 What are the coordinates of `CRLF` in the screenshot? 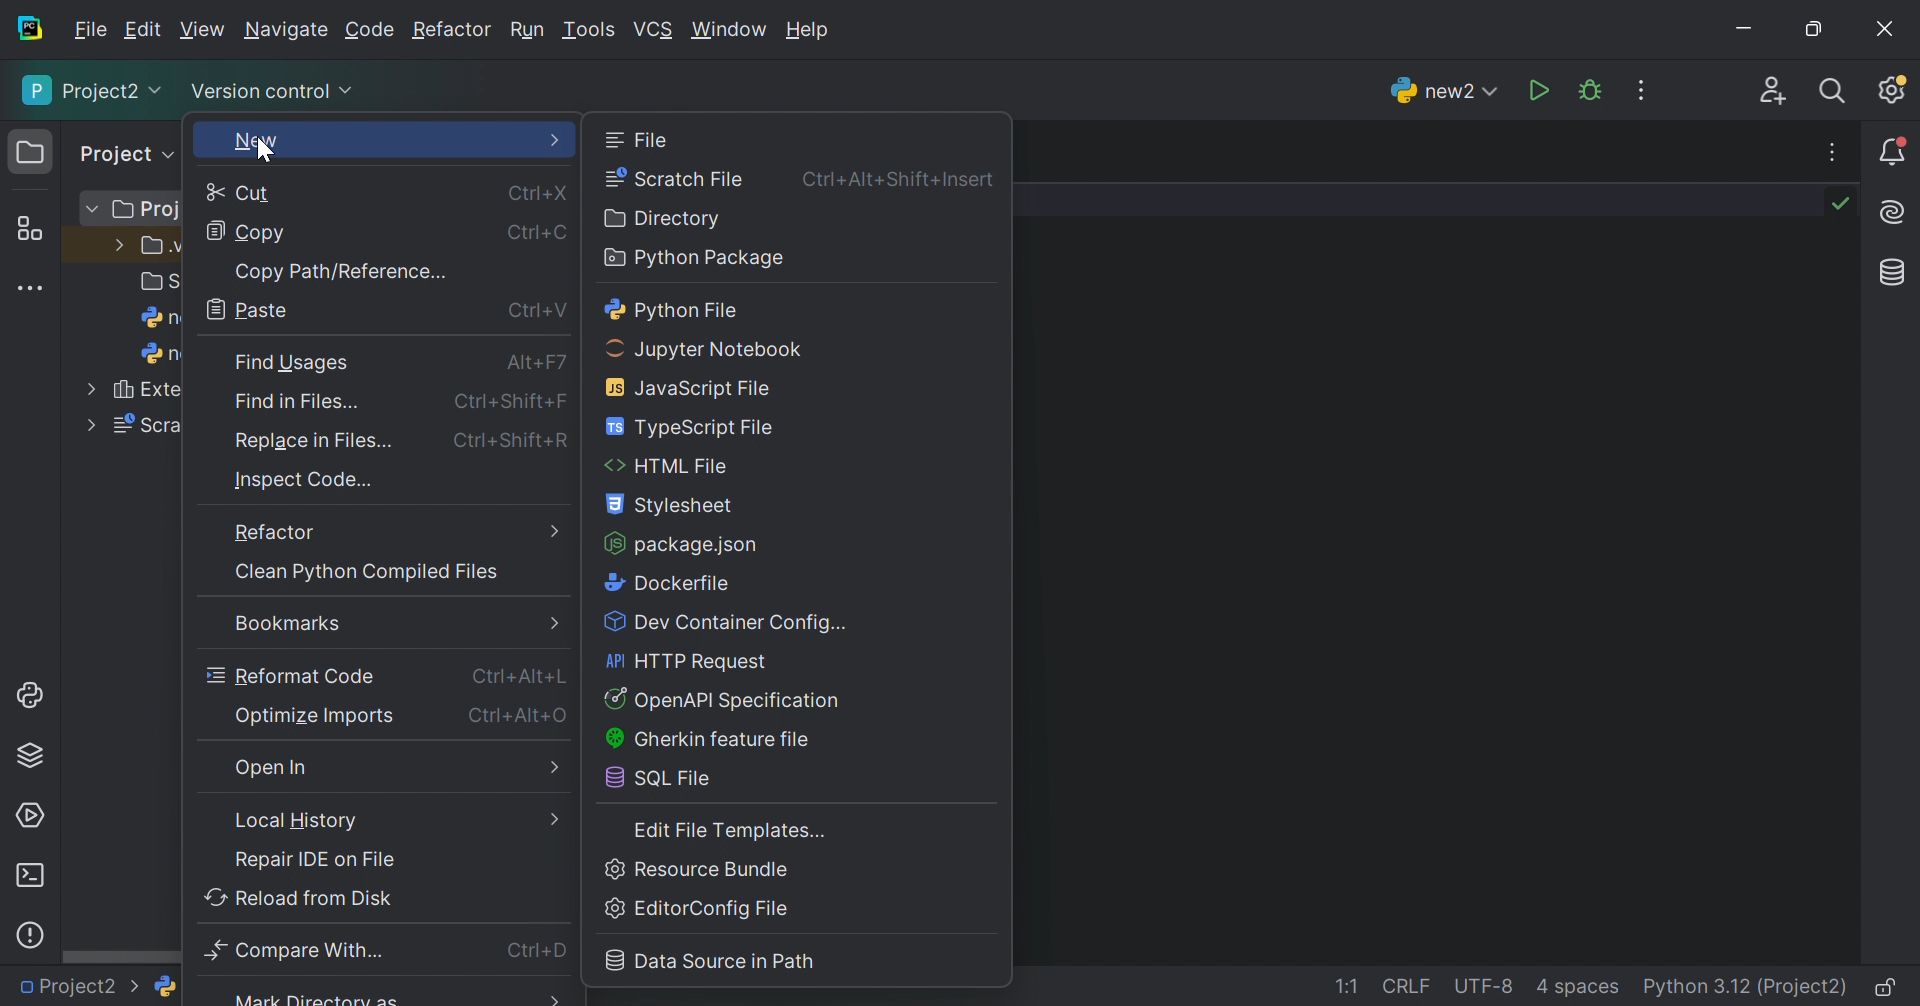 It's located at (1405, 985).